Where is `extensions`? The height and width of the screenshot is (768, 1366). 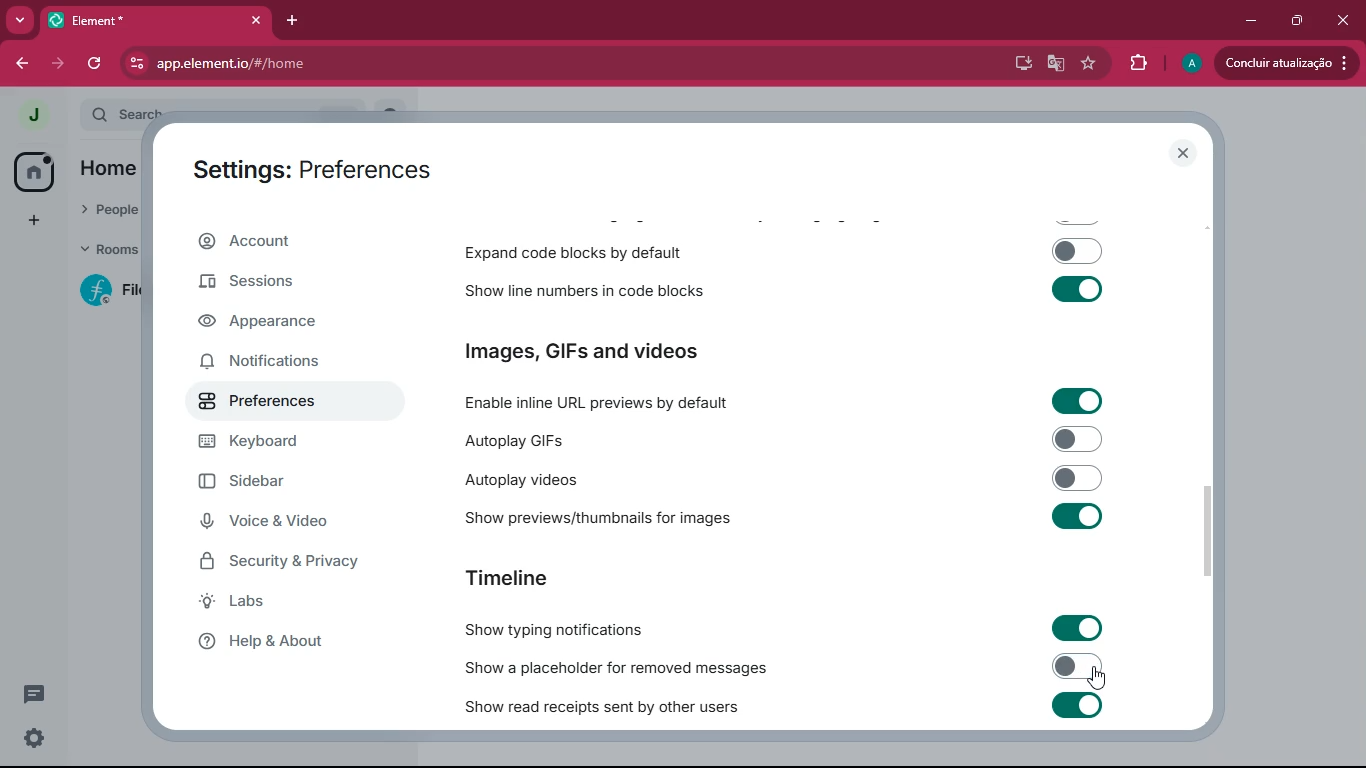
extensions is located at coordinates (1141, 65).